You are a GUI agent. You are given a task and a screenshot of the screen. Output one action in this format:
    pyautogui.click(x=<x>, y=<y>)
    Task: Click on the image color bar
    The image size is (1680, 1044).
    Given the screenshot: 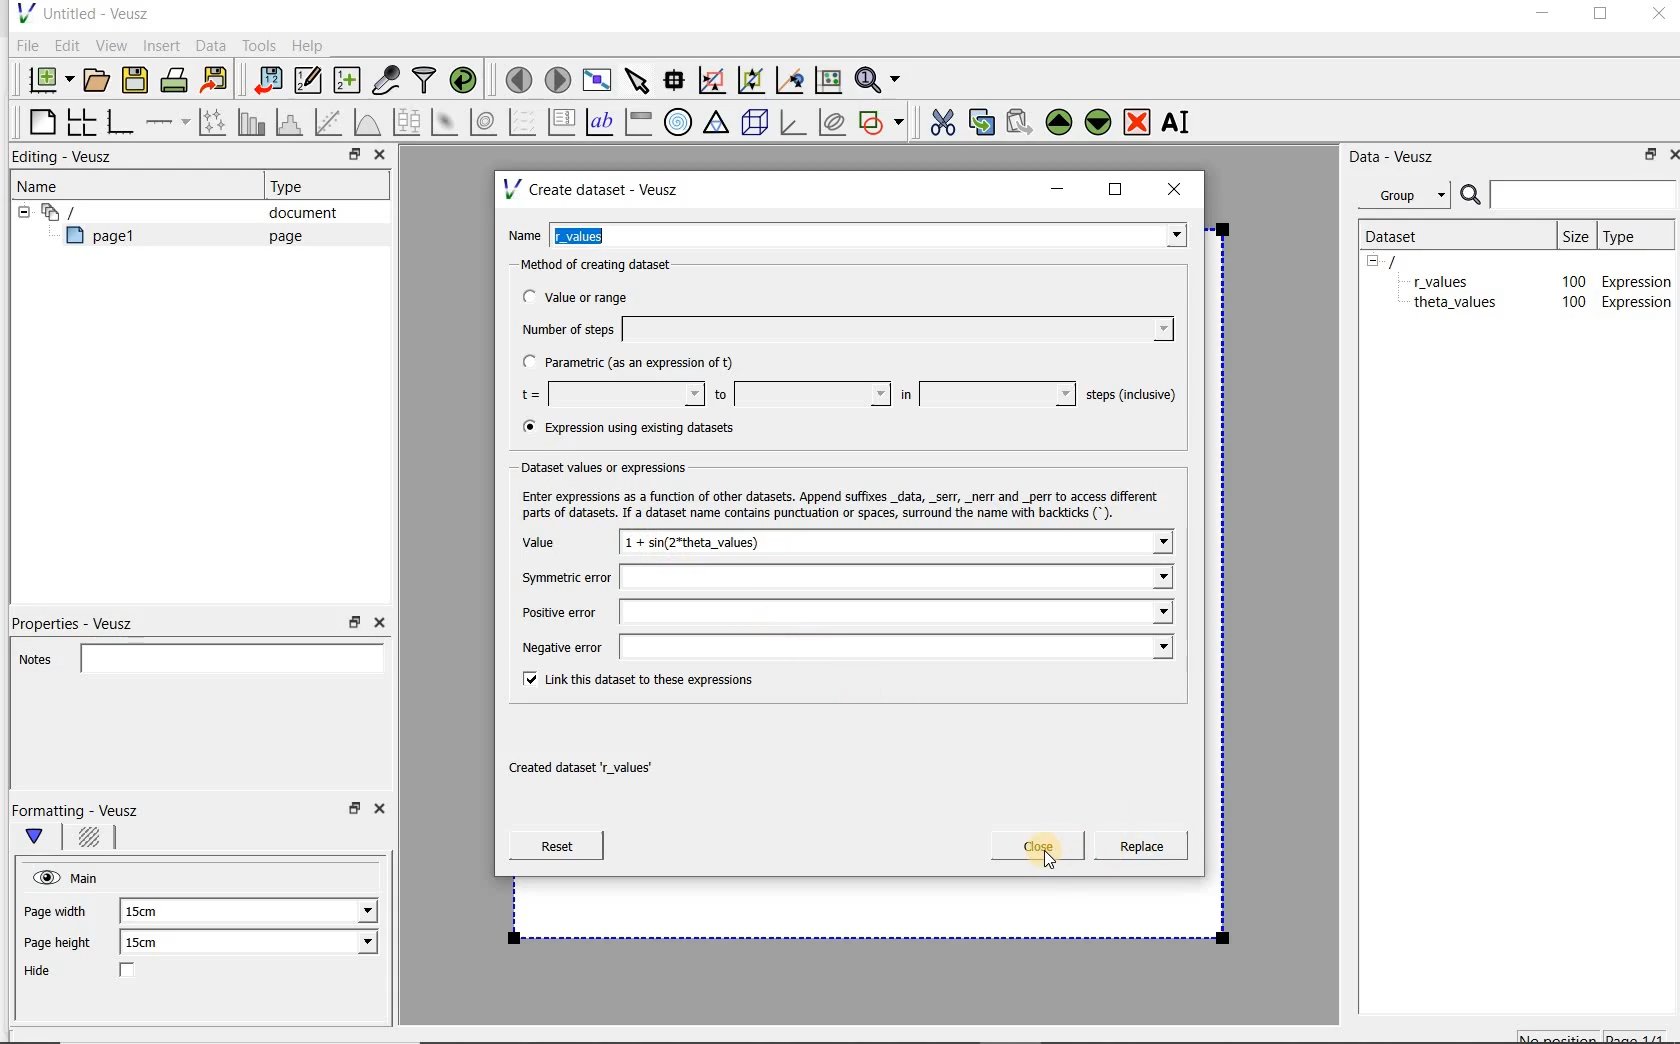 What is the action you would take?
    pyautogui.click(x=638, y=122)
    